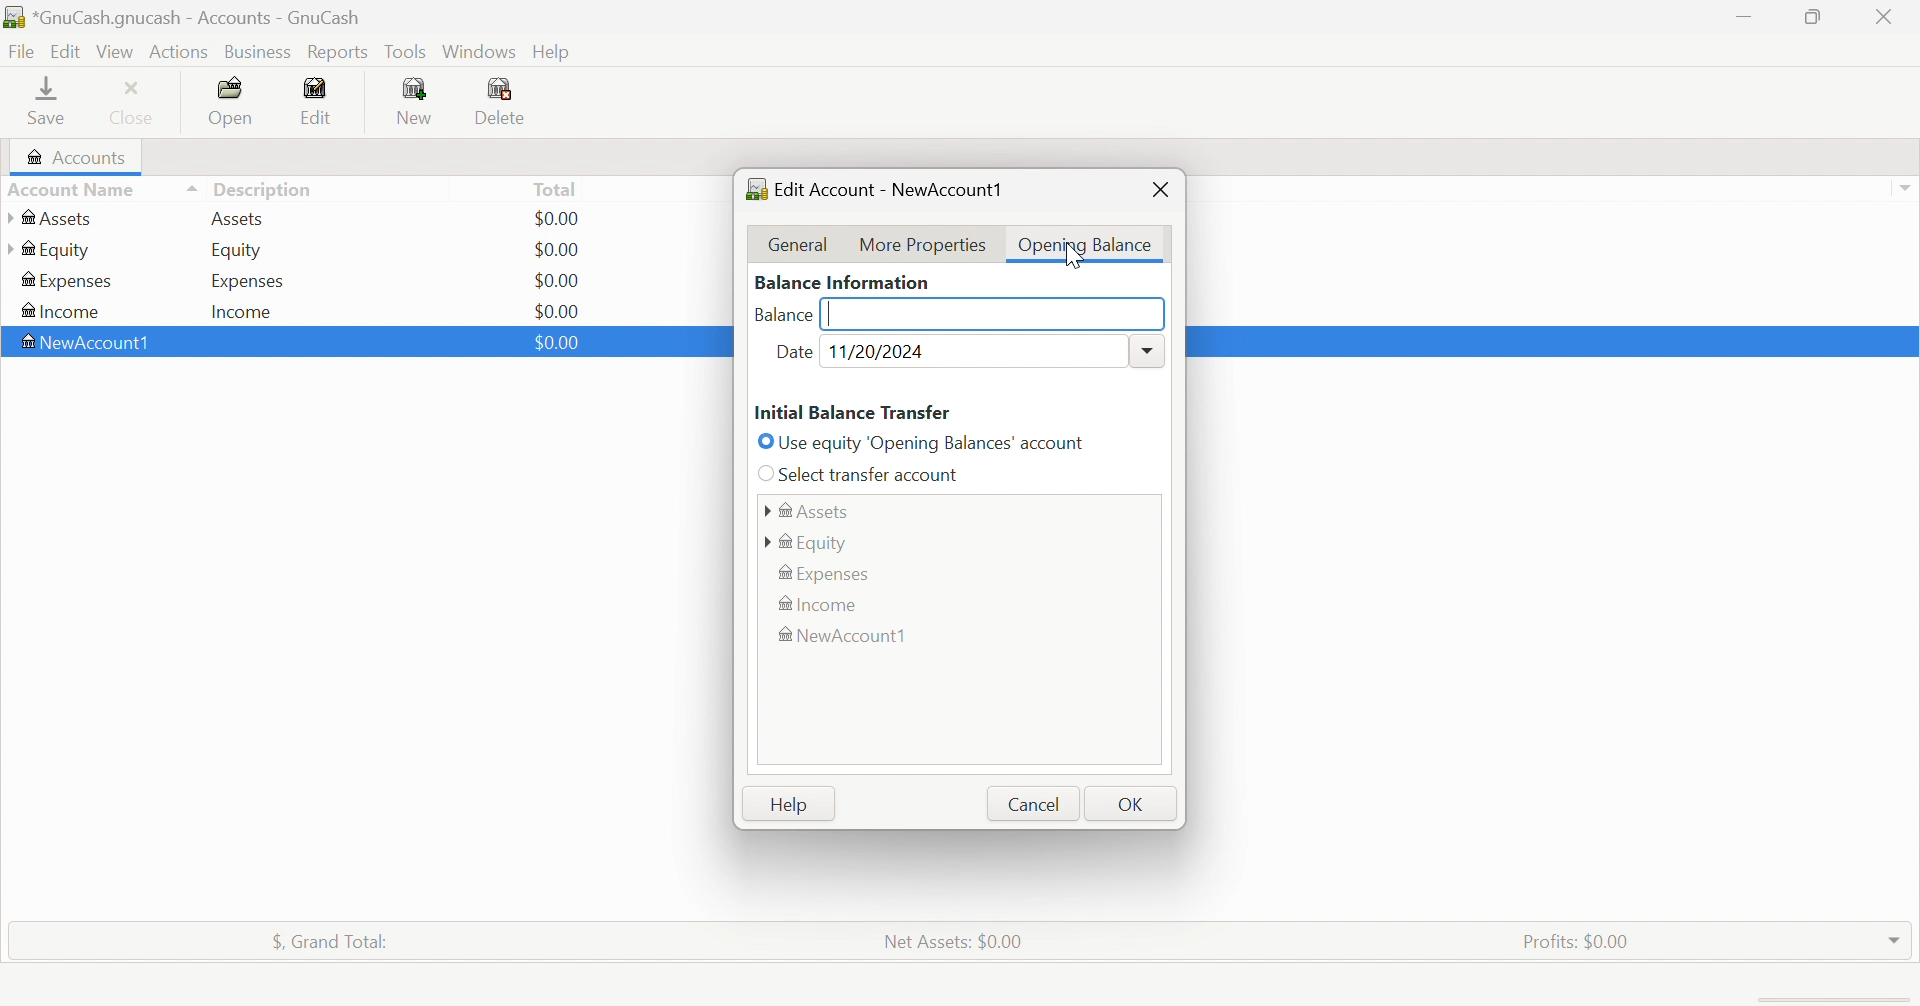  I want to click on OK, so click(1133, 804).